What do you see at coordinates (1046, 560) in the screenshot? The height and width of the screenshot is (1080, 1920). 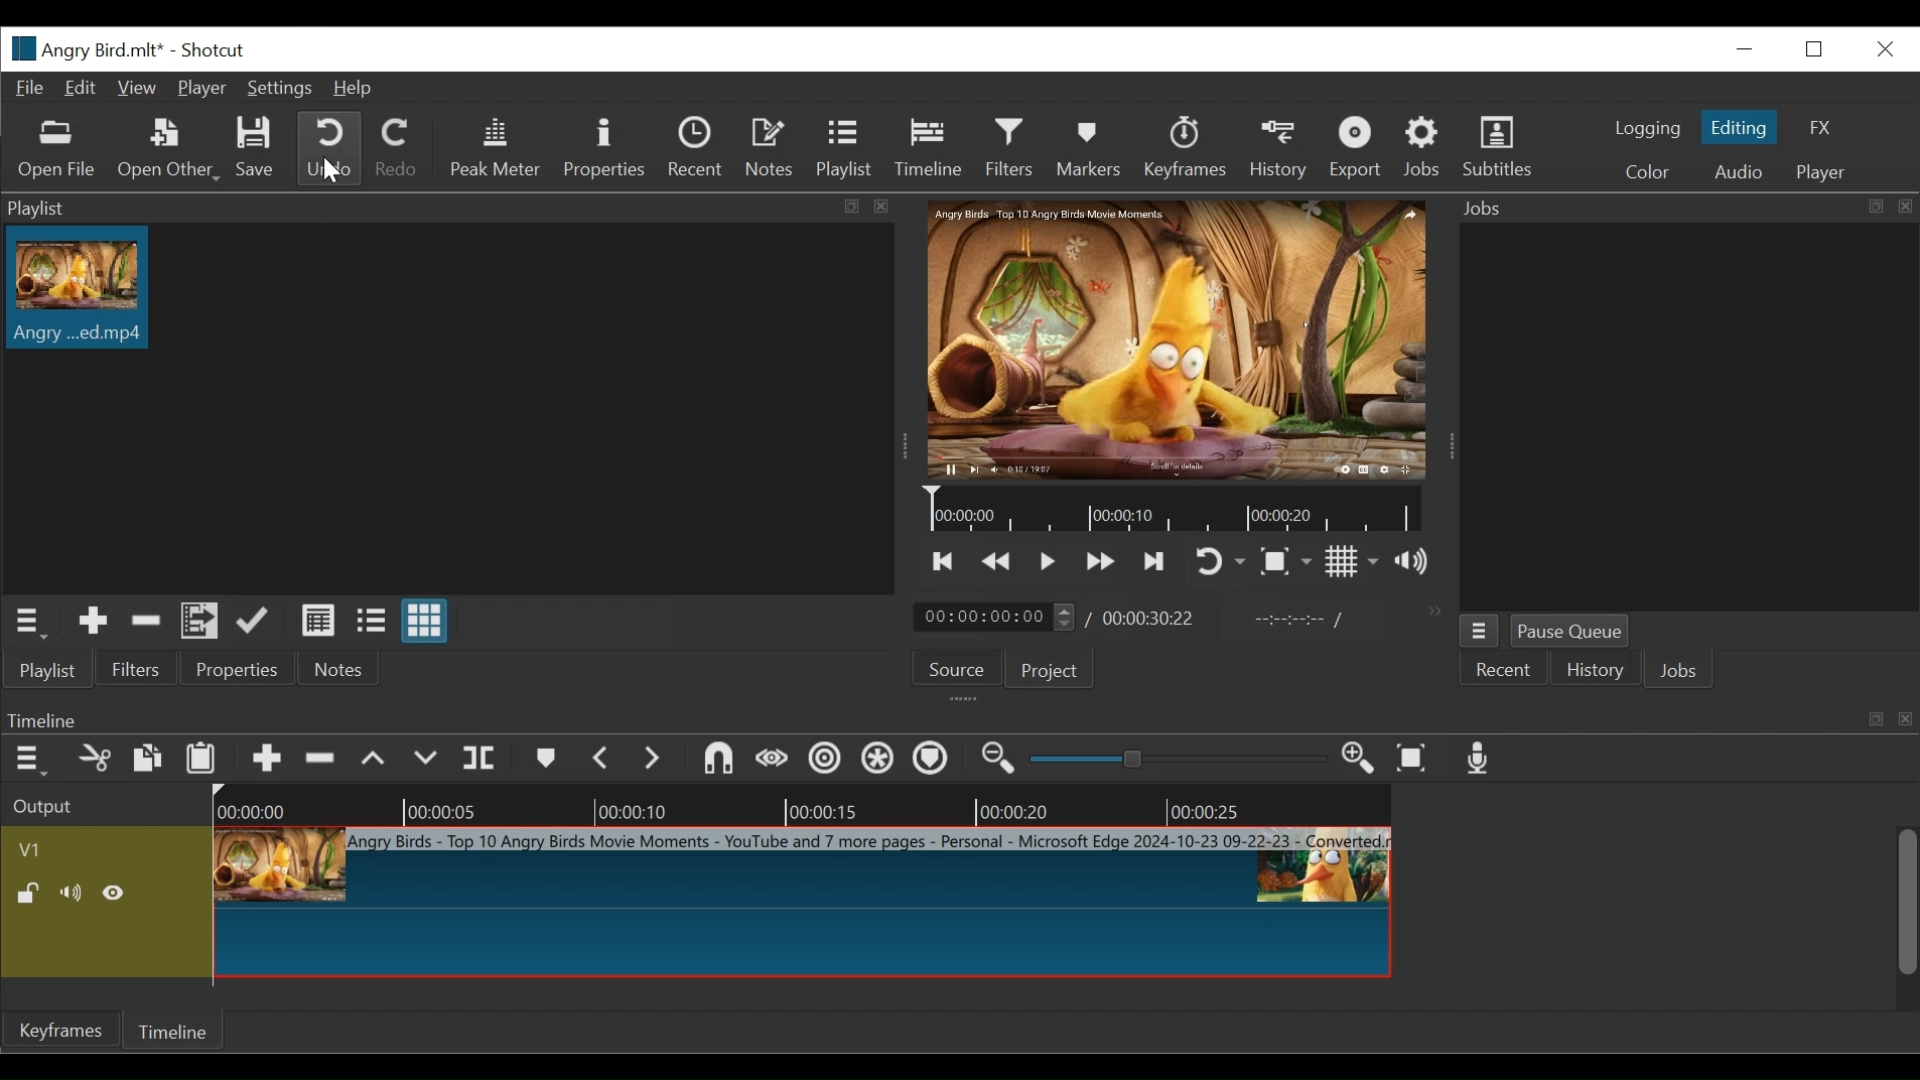 I see `Toggle play or pause (space)` at bounding box center [1046, 560].